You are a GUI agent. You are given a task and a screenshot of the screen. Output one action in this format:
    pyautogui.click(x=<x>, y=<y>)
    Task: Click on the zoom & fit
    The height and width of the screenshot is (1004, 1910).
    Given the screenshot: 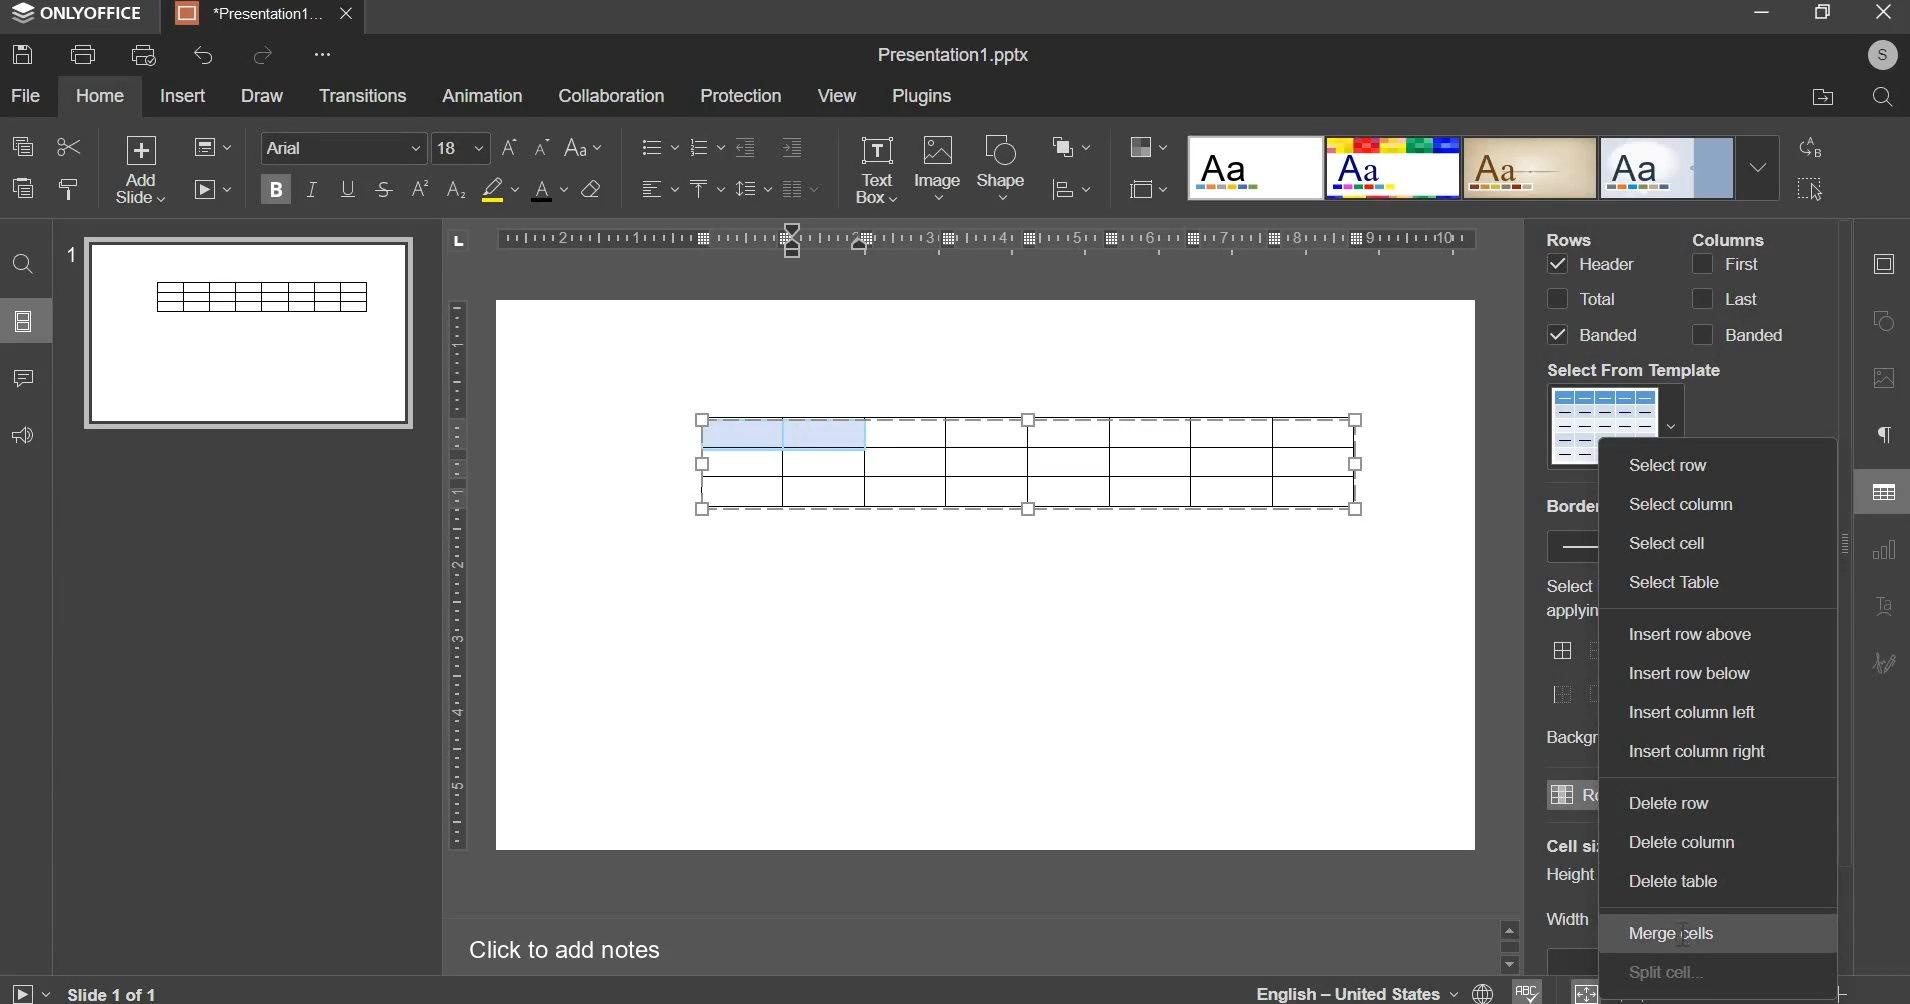 What is the action you would take?
    pyautogui.click(x=1587, y=991)
    